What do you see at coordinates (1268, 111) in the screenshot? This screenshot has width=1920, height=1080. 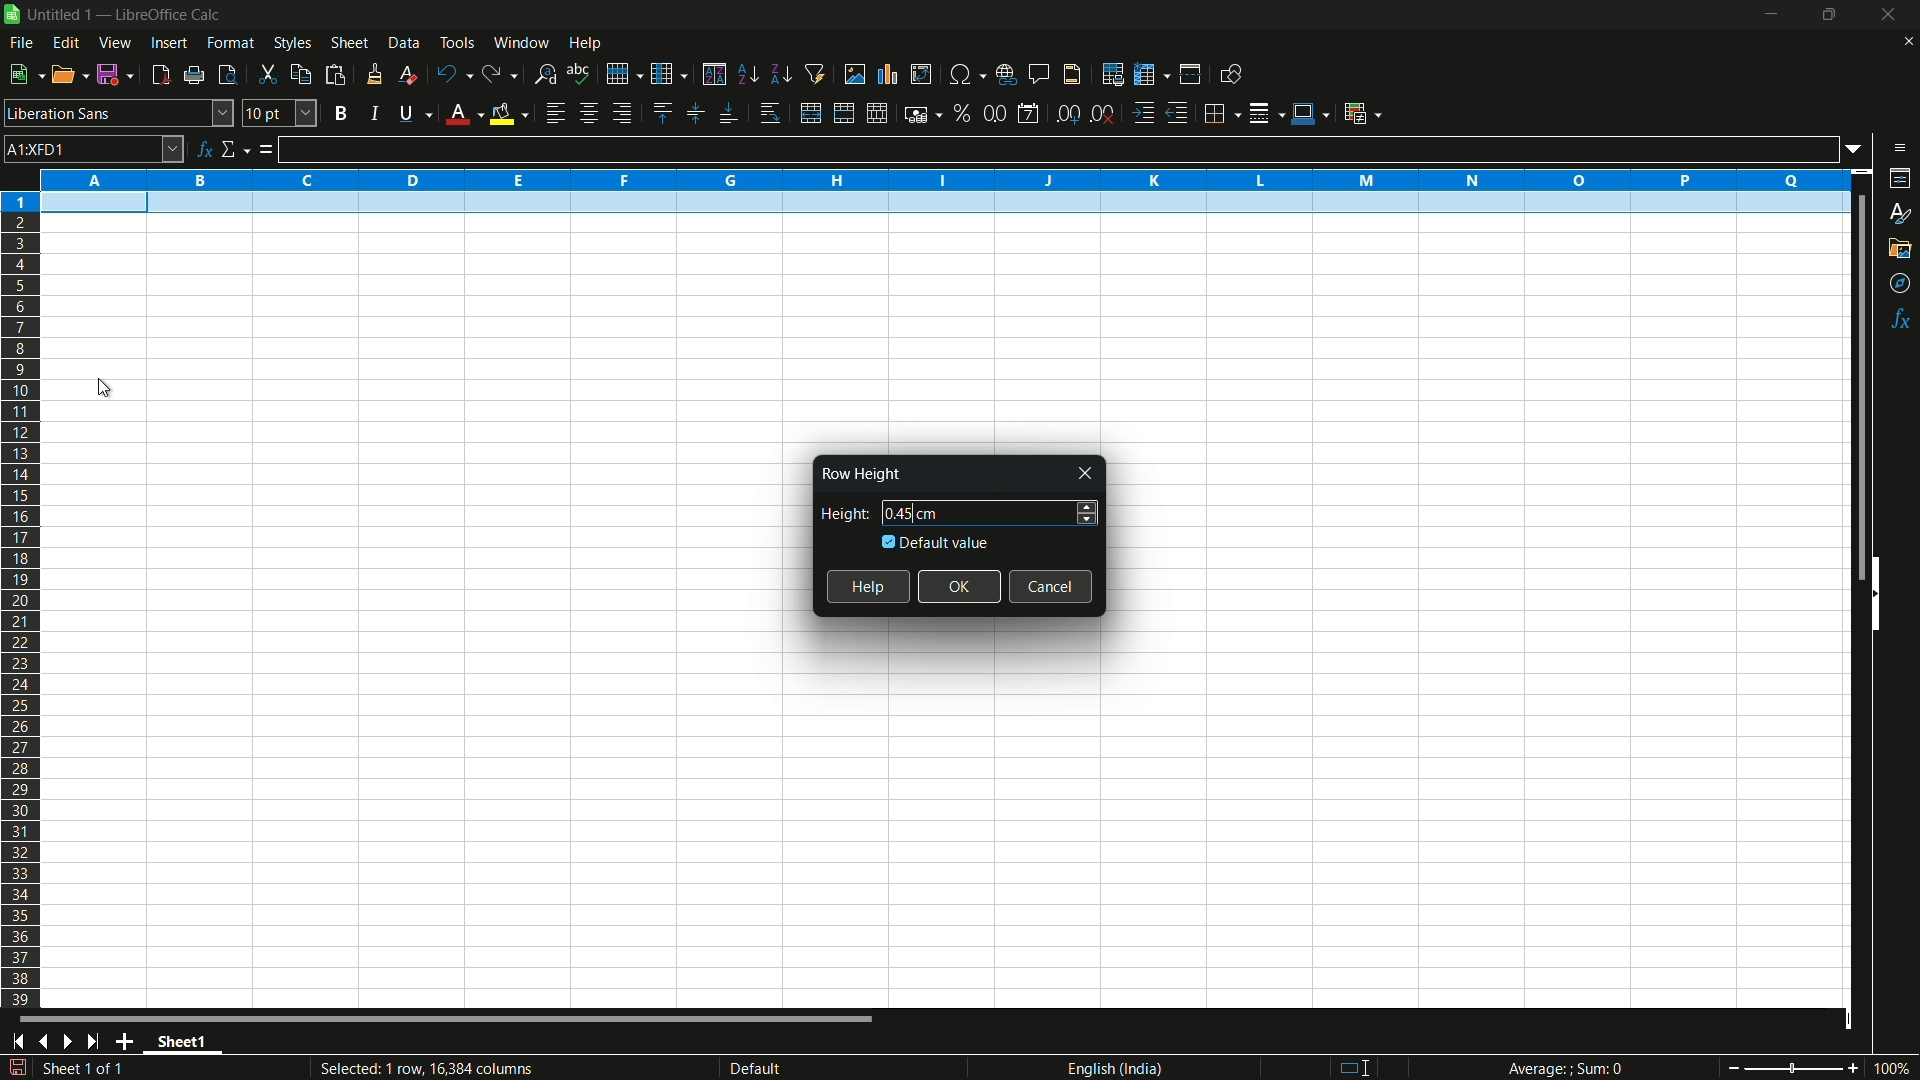 I see `border style` at bounding box center [1268, 111].